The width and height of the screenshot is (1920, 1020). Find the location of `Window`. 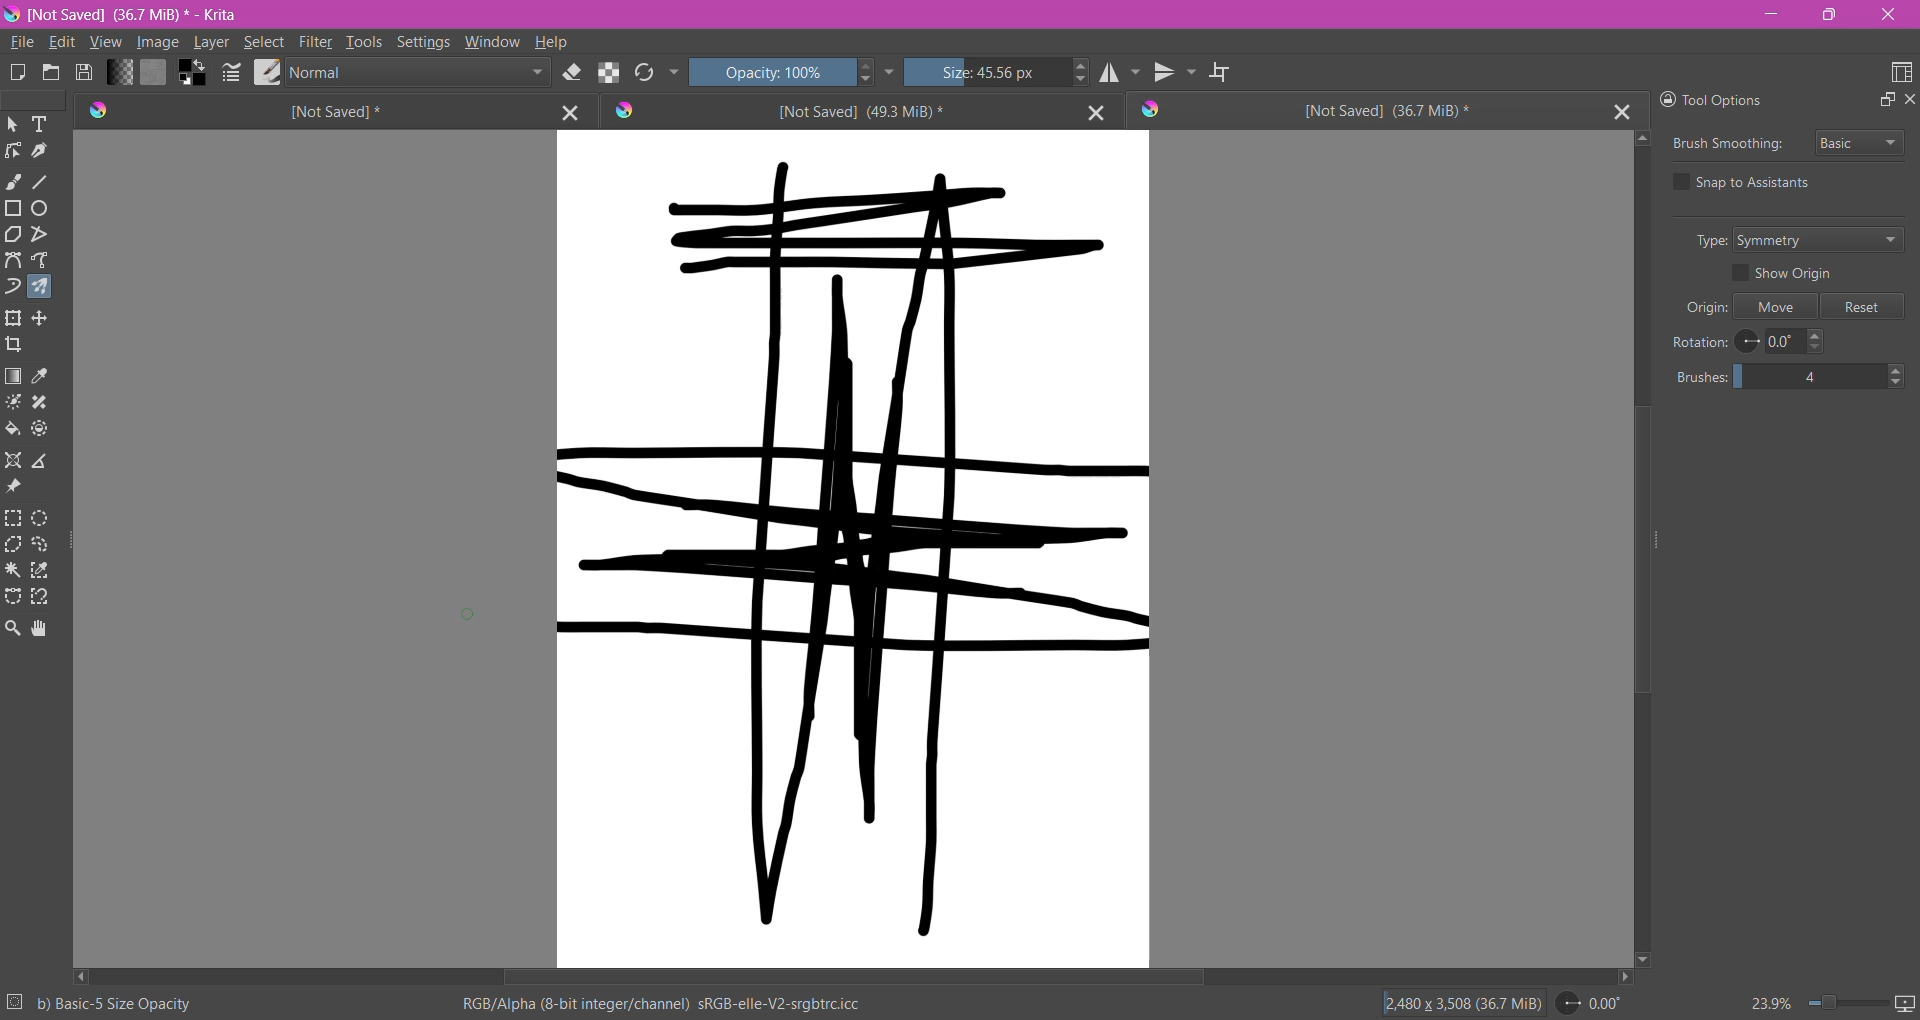

Window is located at coordinates (493, 41).